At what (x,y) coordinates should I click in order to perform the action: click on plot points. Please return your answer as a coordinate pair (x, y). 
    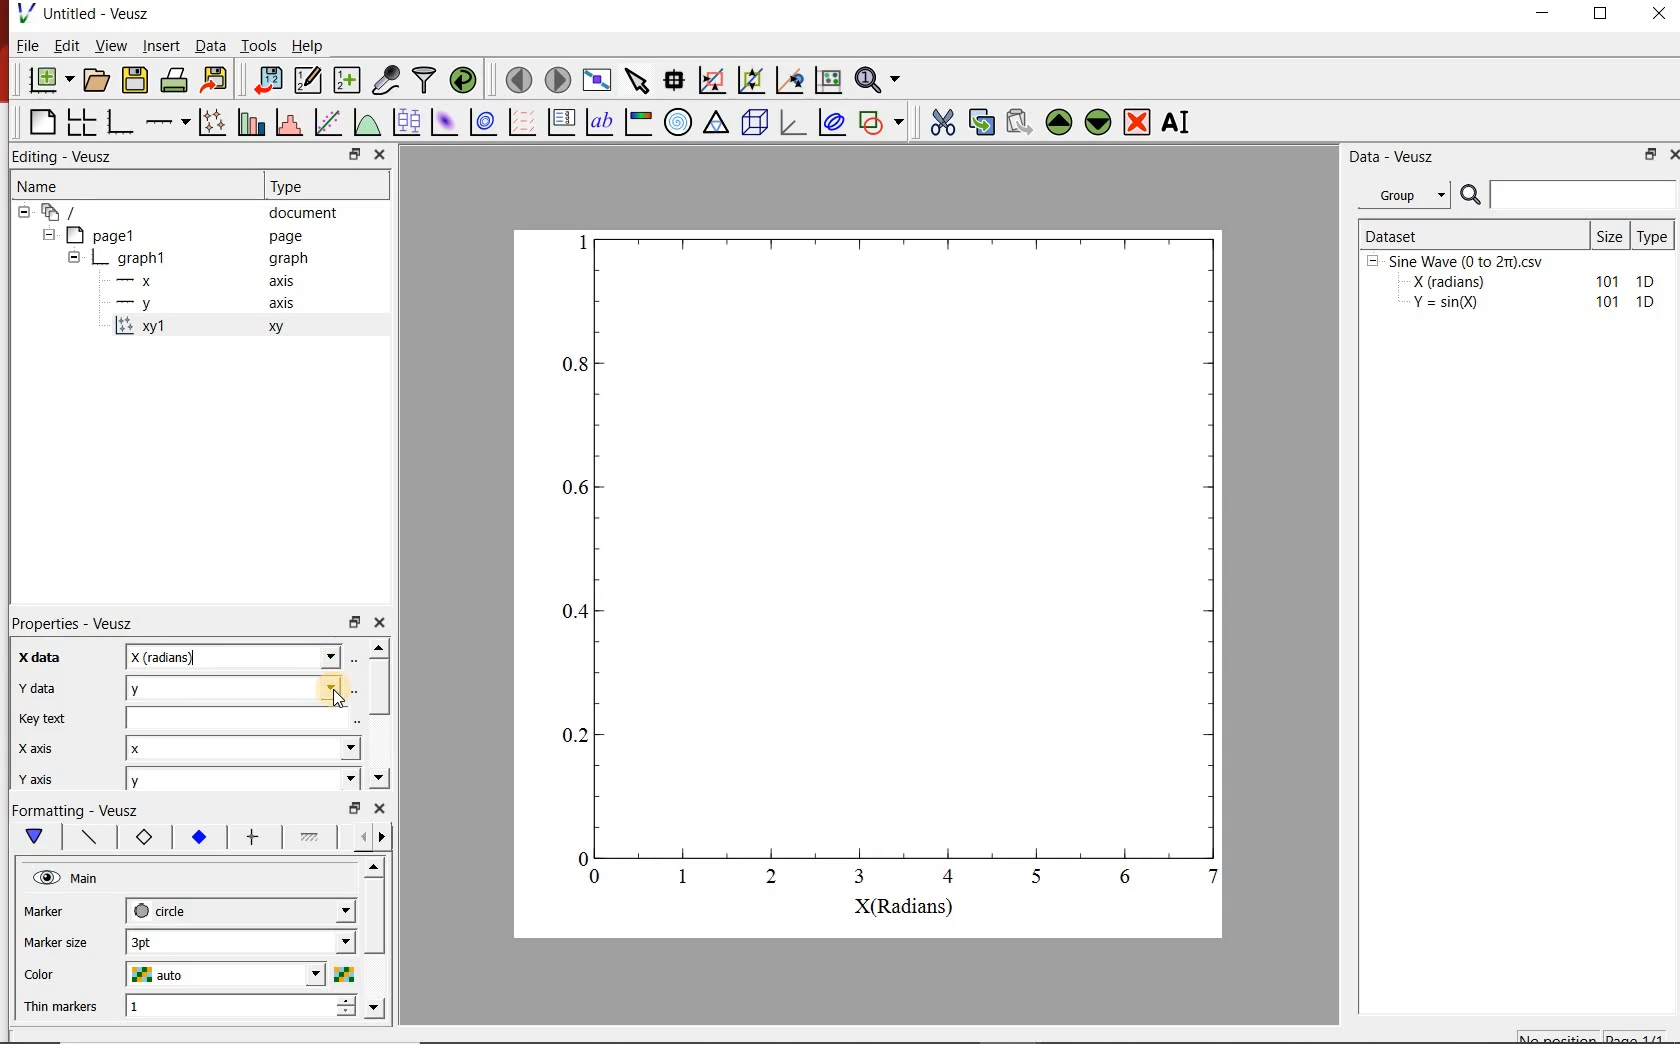
    Looking at the image, I should click on (215, 121).